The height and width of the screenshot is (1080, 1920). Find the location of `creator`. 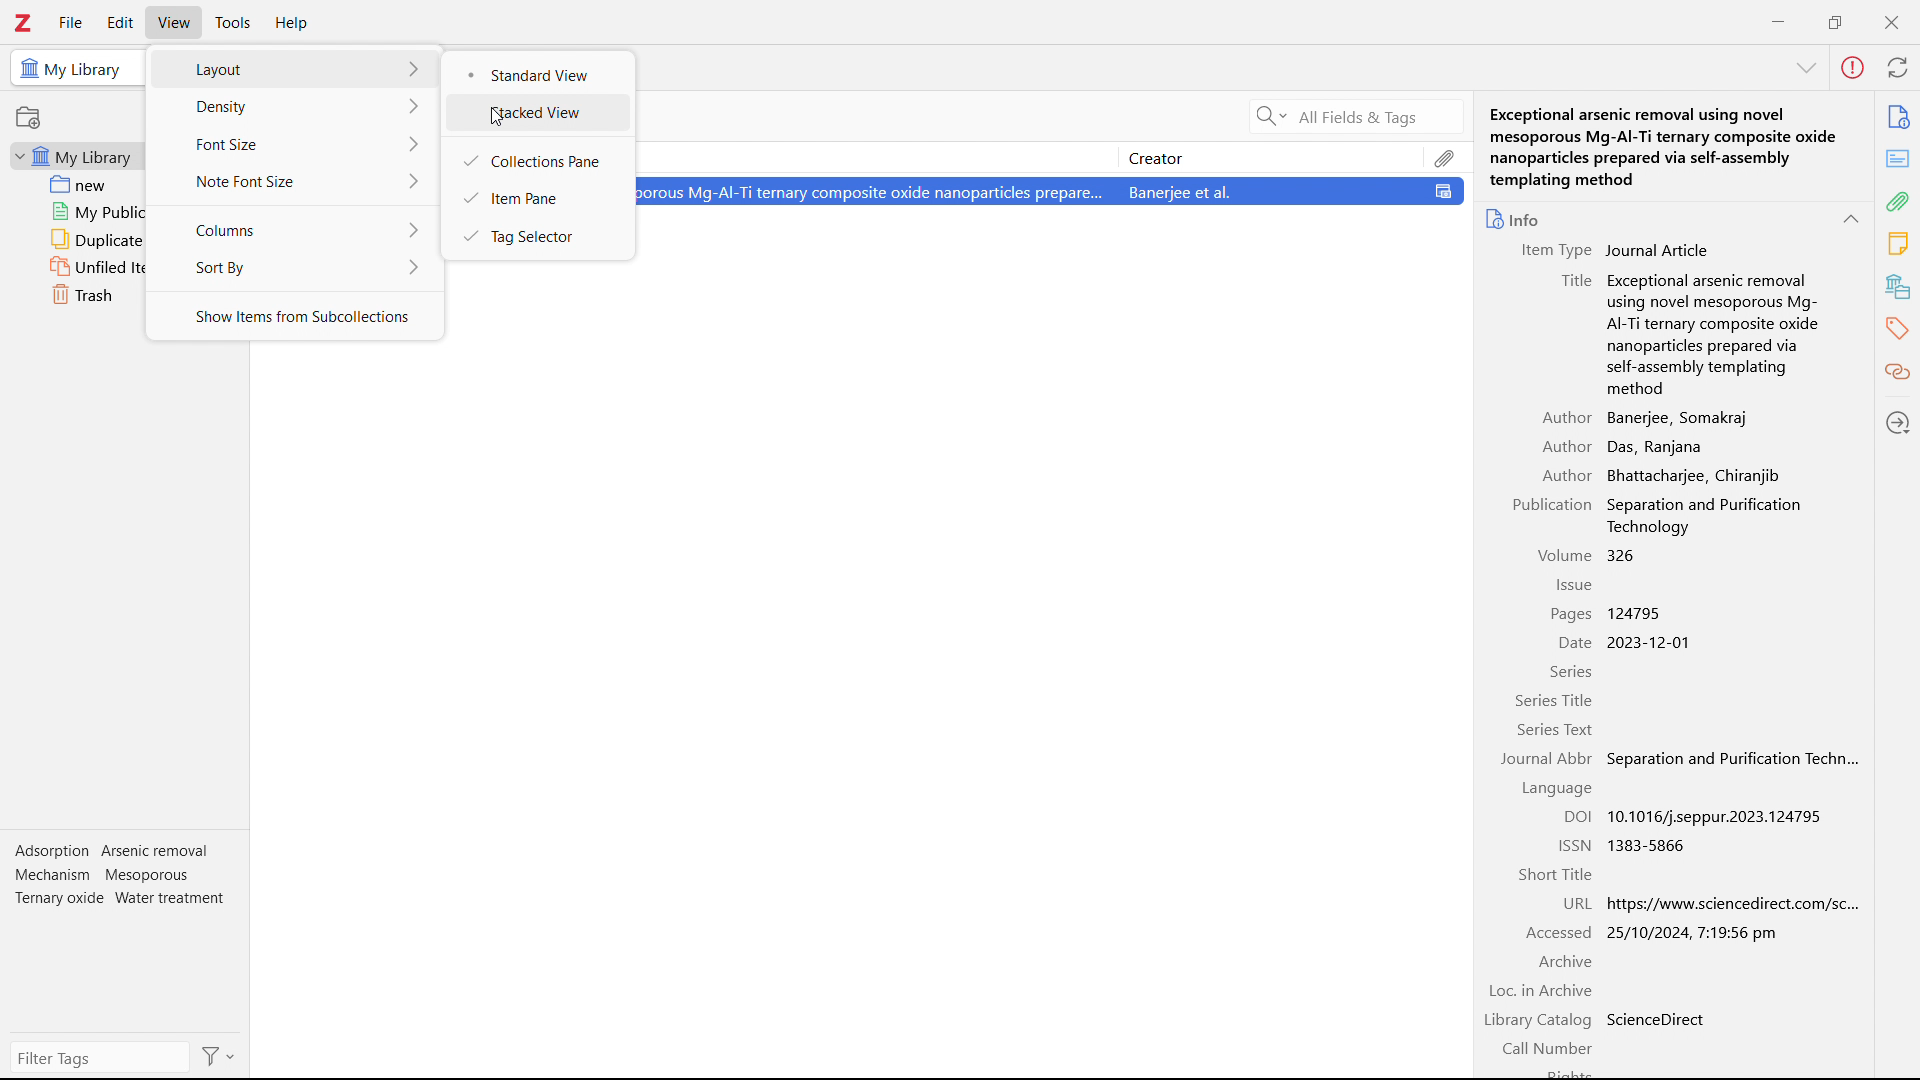

creator is located at coordinates (1273, 156).